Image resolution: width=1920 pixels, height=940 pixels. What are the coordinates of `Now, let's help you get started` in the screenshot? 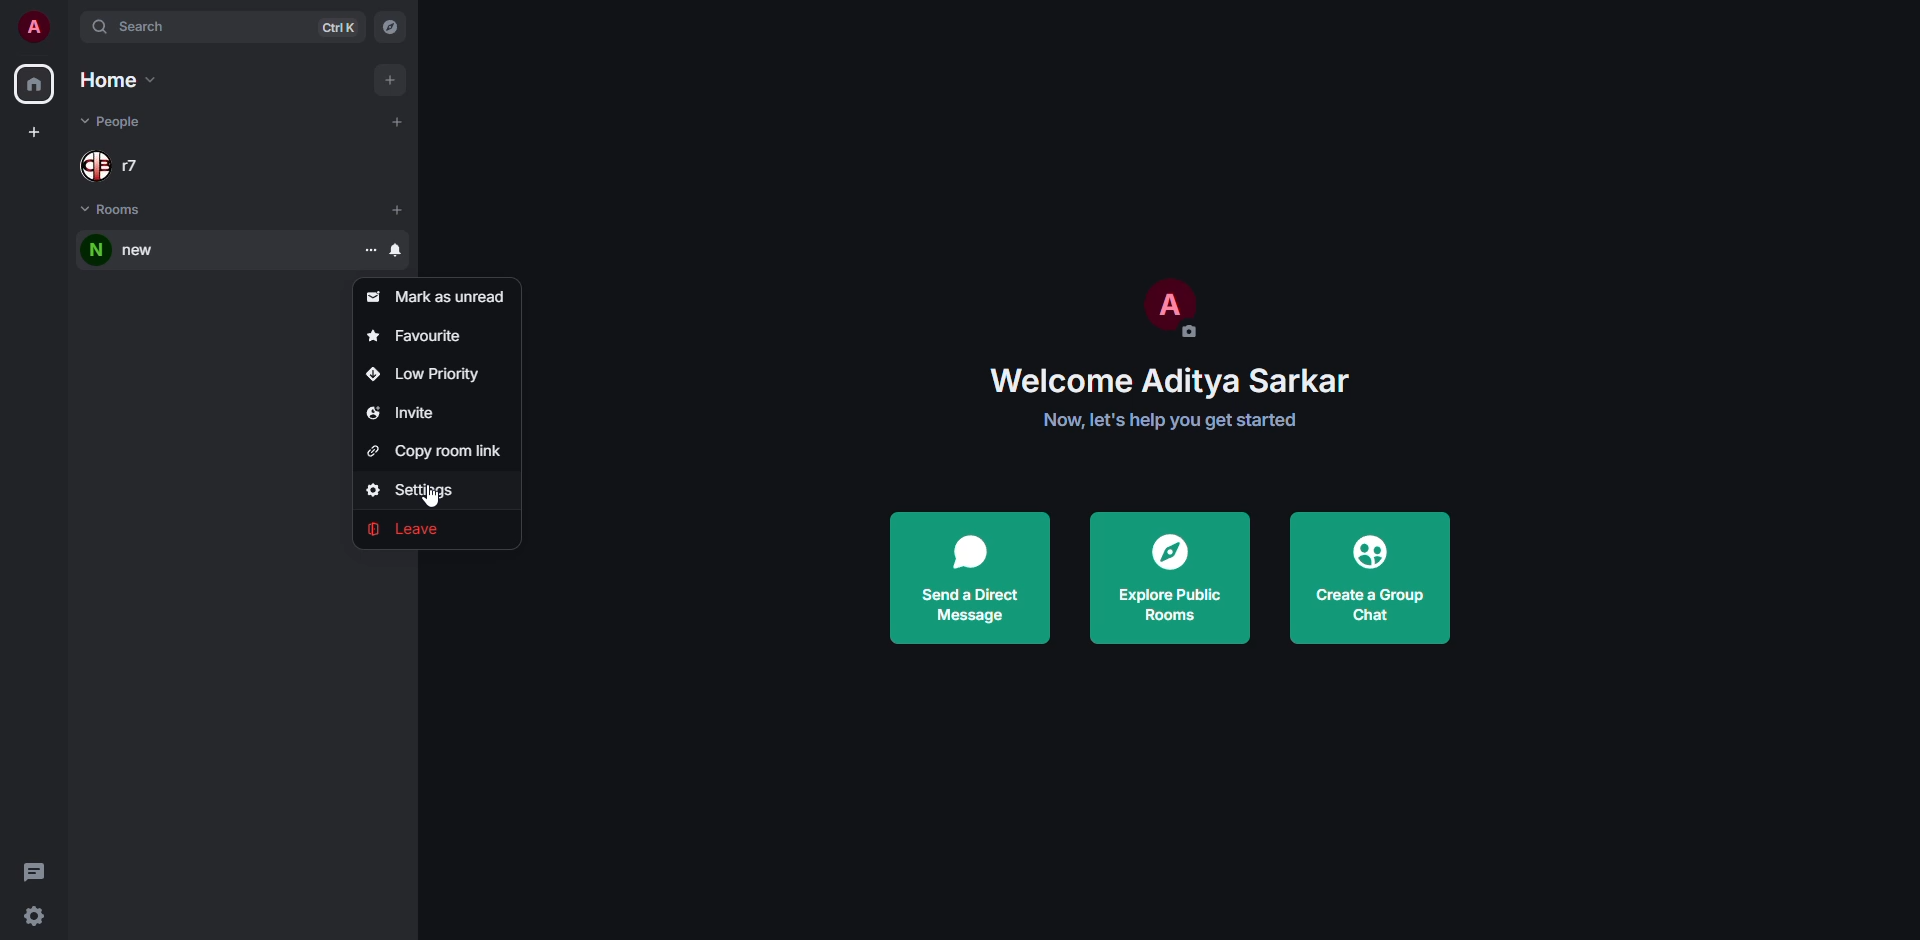 It's located at (1168, 424).